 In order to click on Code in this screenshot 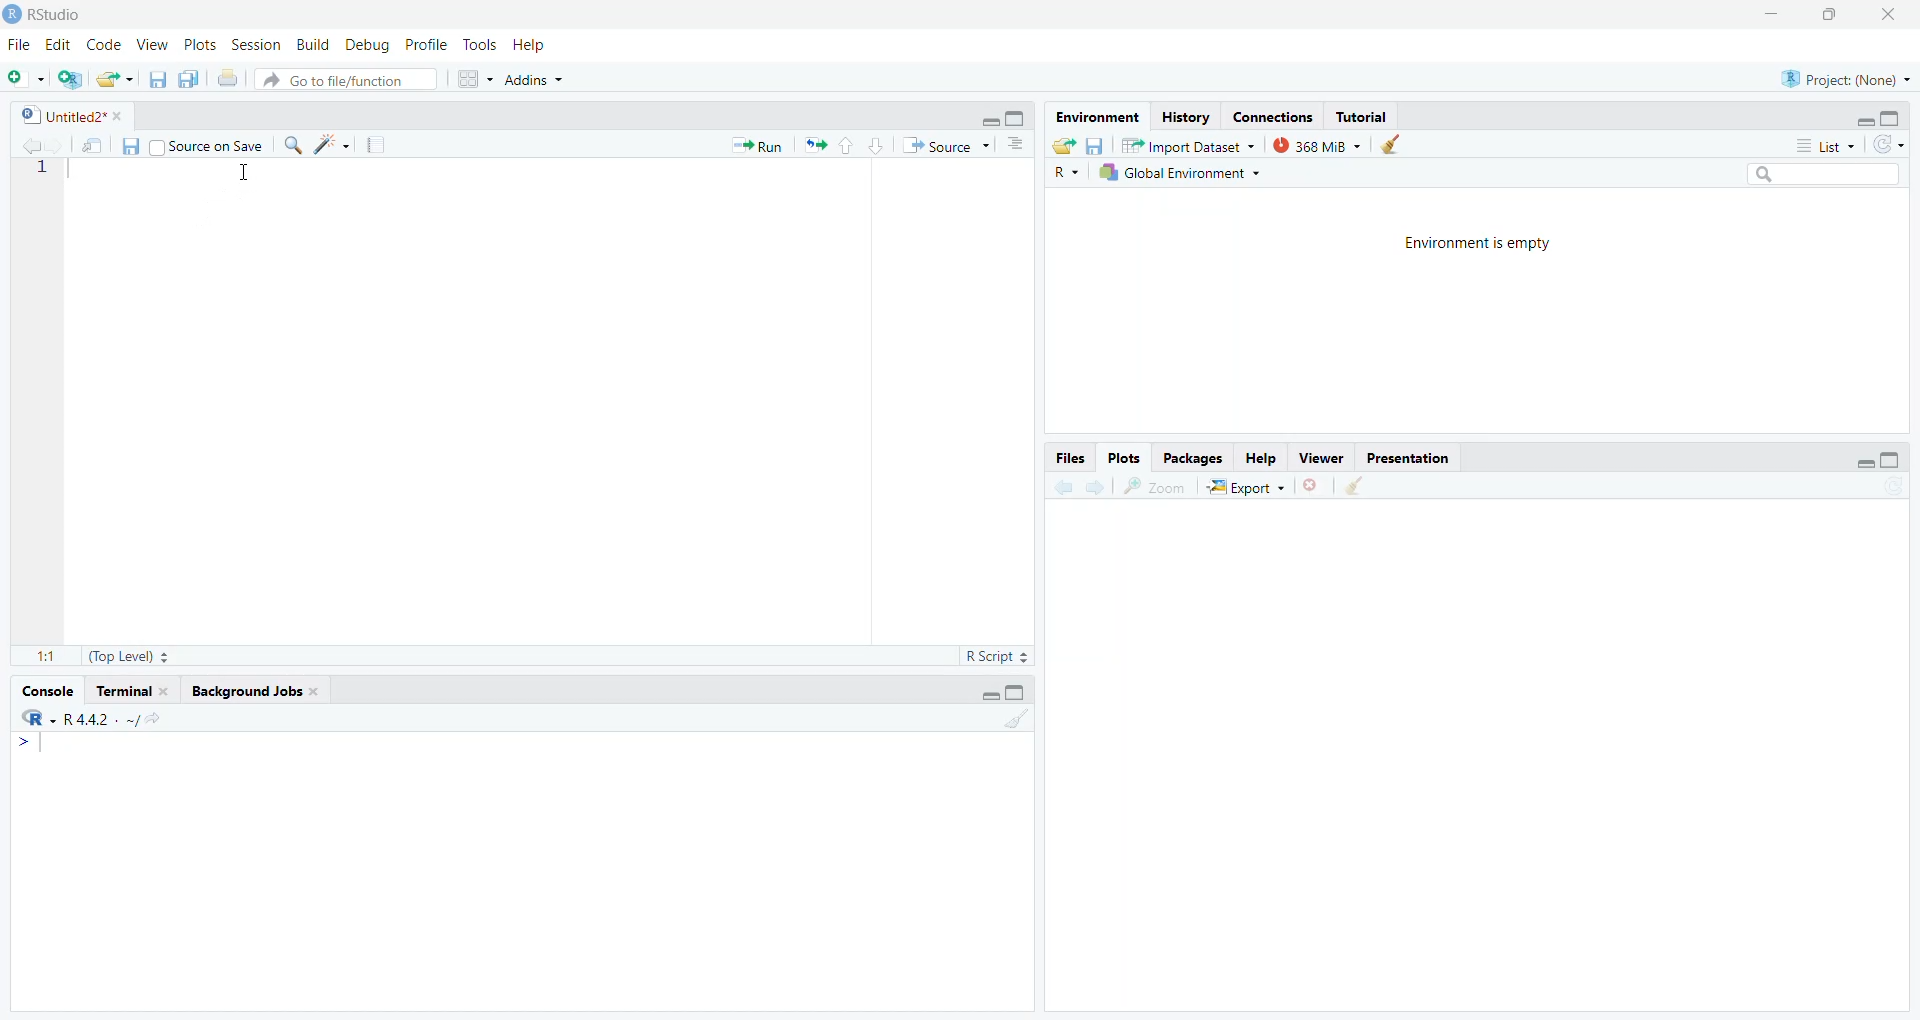, I will do `click(106, 46)`.